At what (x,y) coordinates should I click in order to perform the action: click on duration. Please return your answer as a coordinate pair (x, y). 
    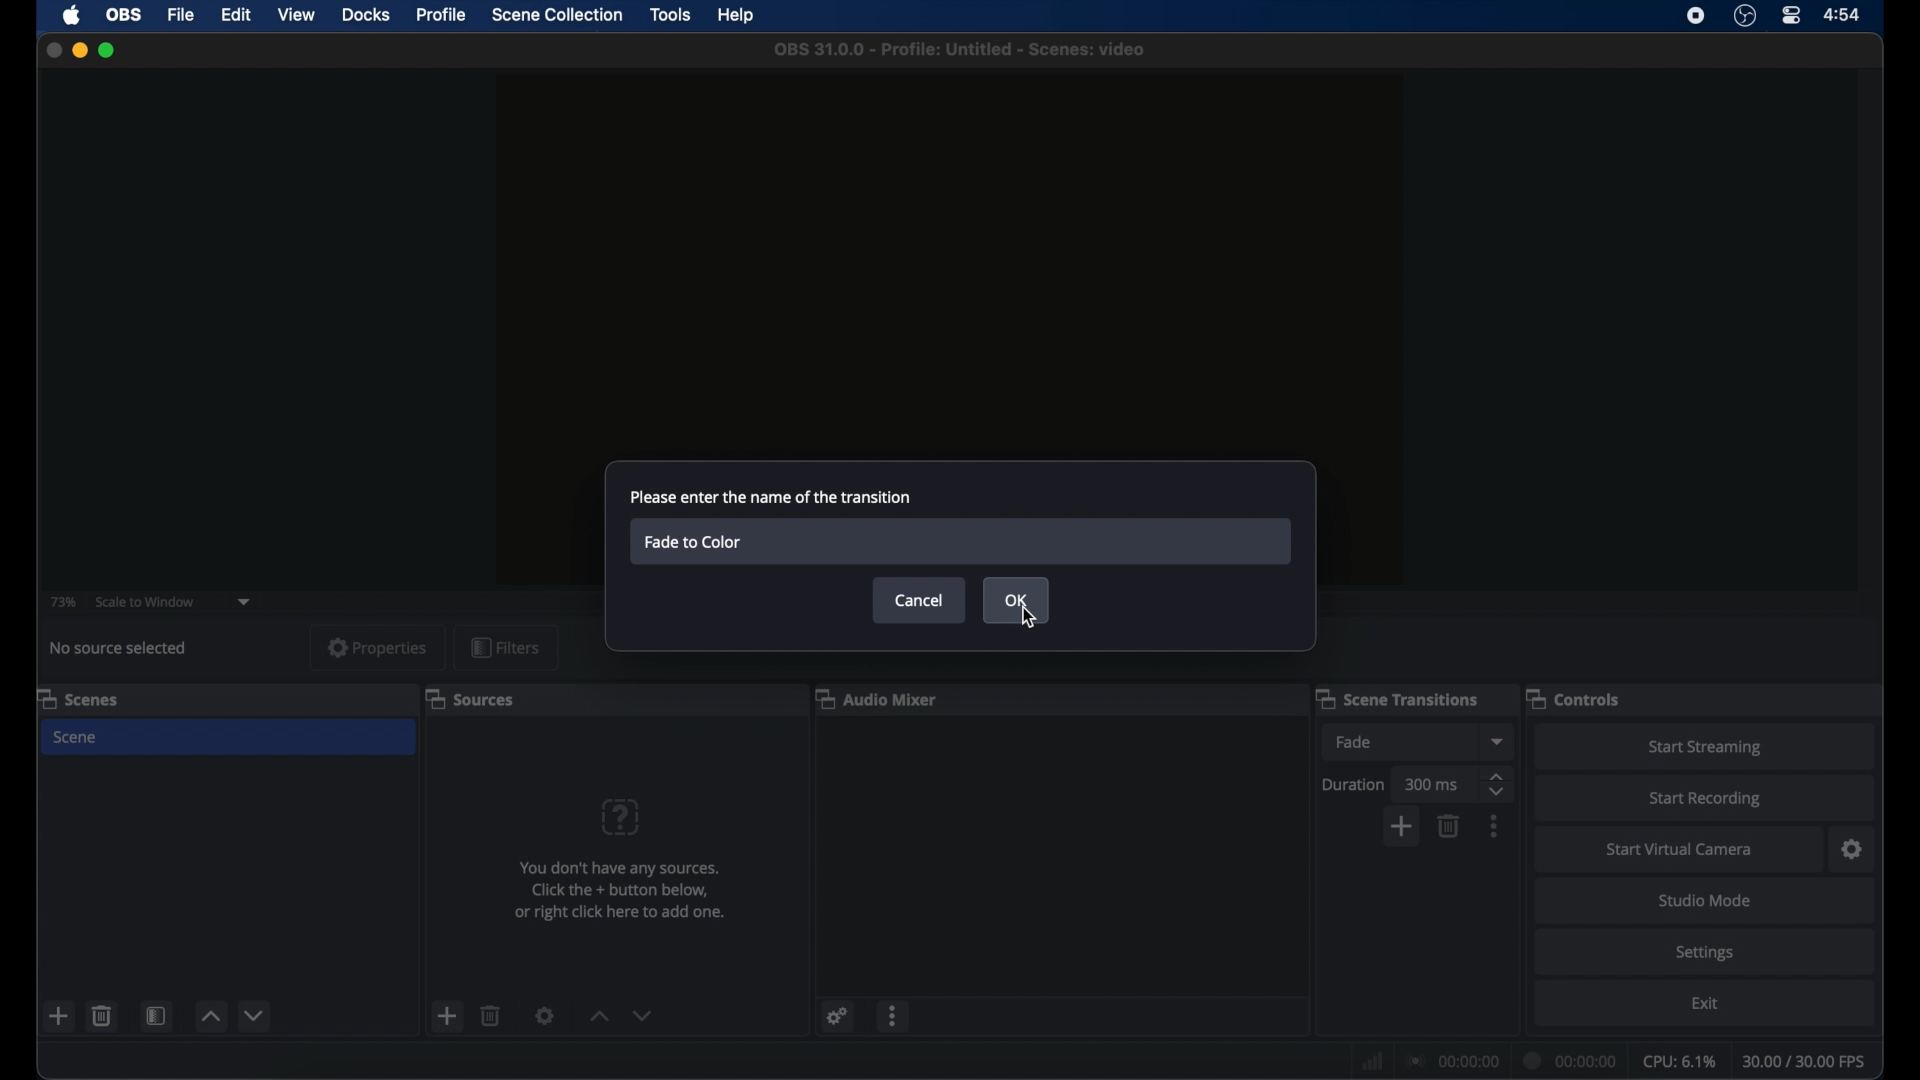
    Looking at the image, I should click on (1354, 784).